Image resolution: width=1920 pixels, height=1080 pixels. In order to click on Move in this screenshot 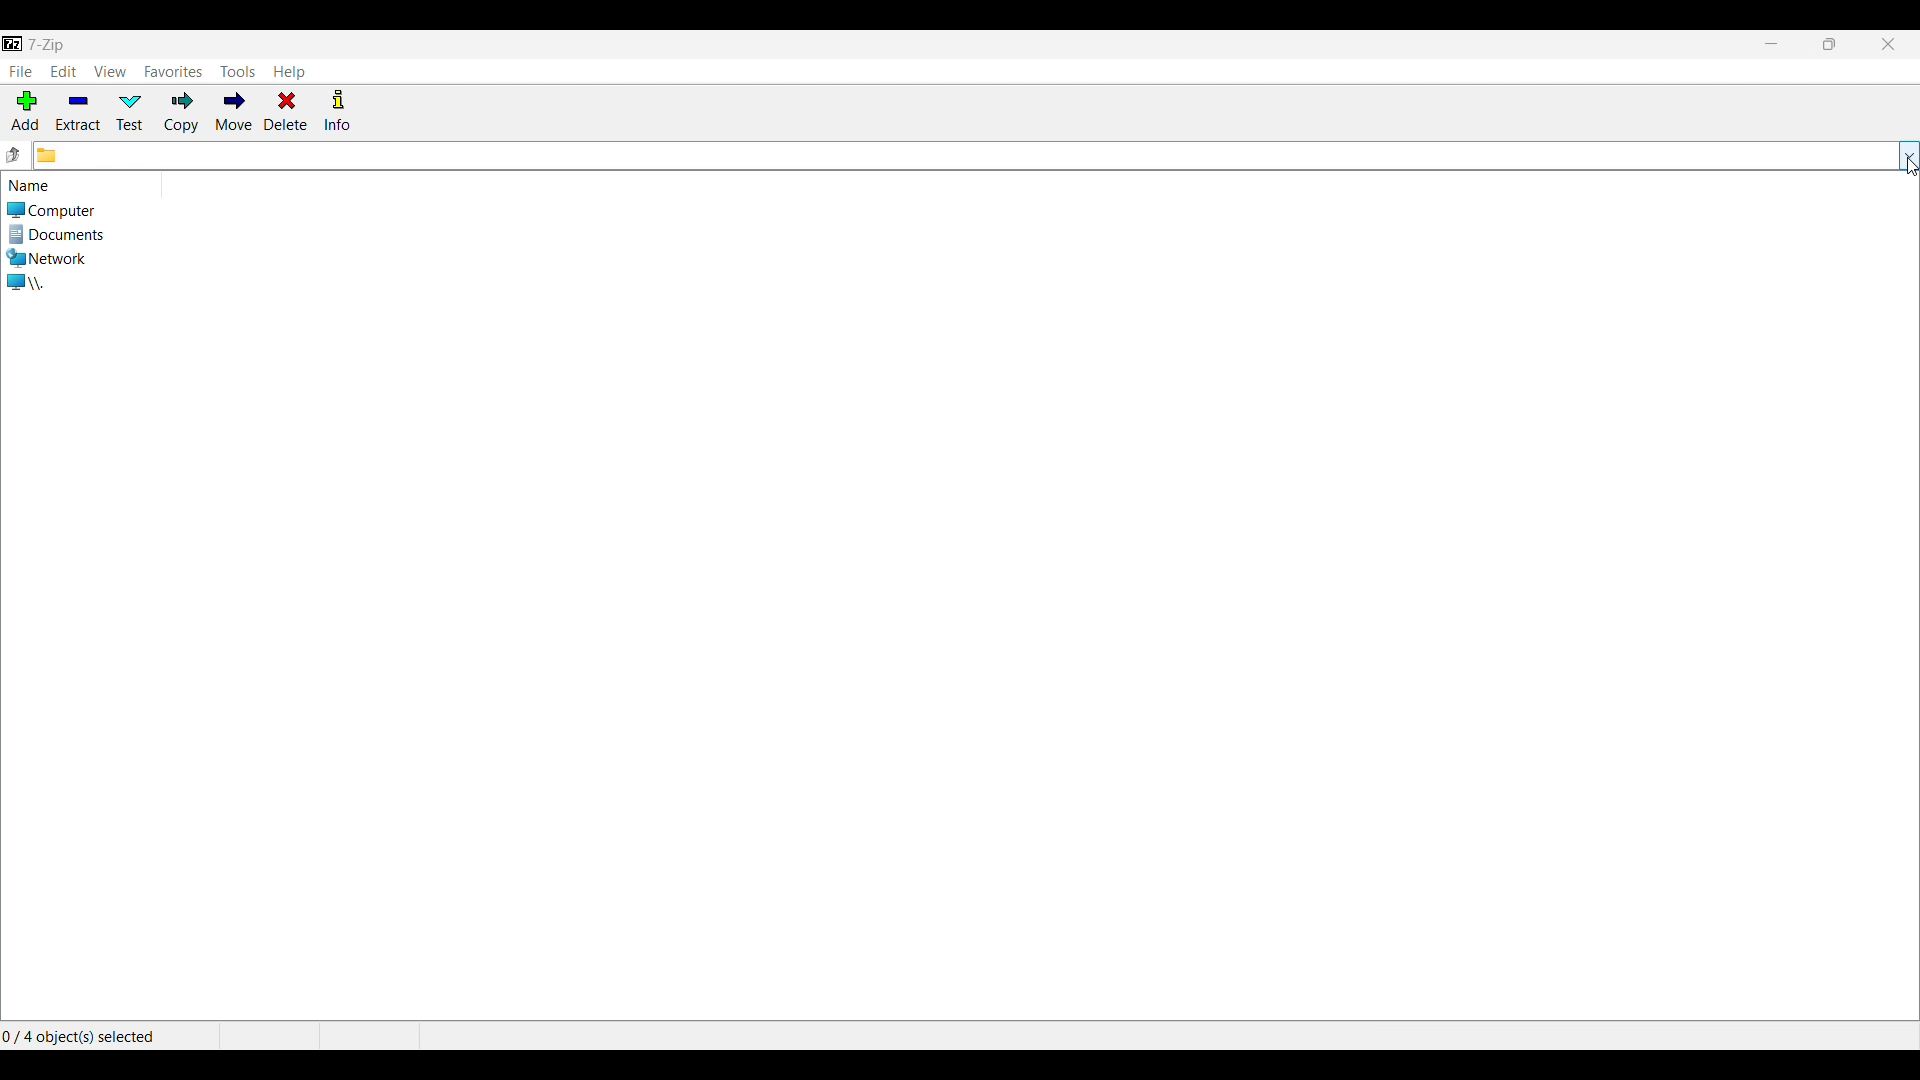, I will do `click(234, 111)`.